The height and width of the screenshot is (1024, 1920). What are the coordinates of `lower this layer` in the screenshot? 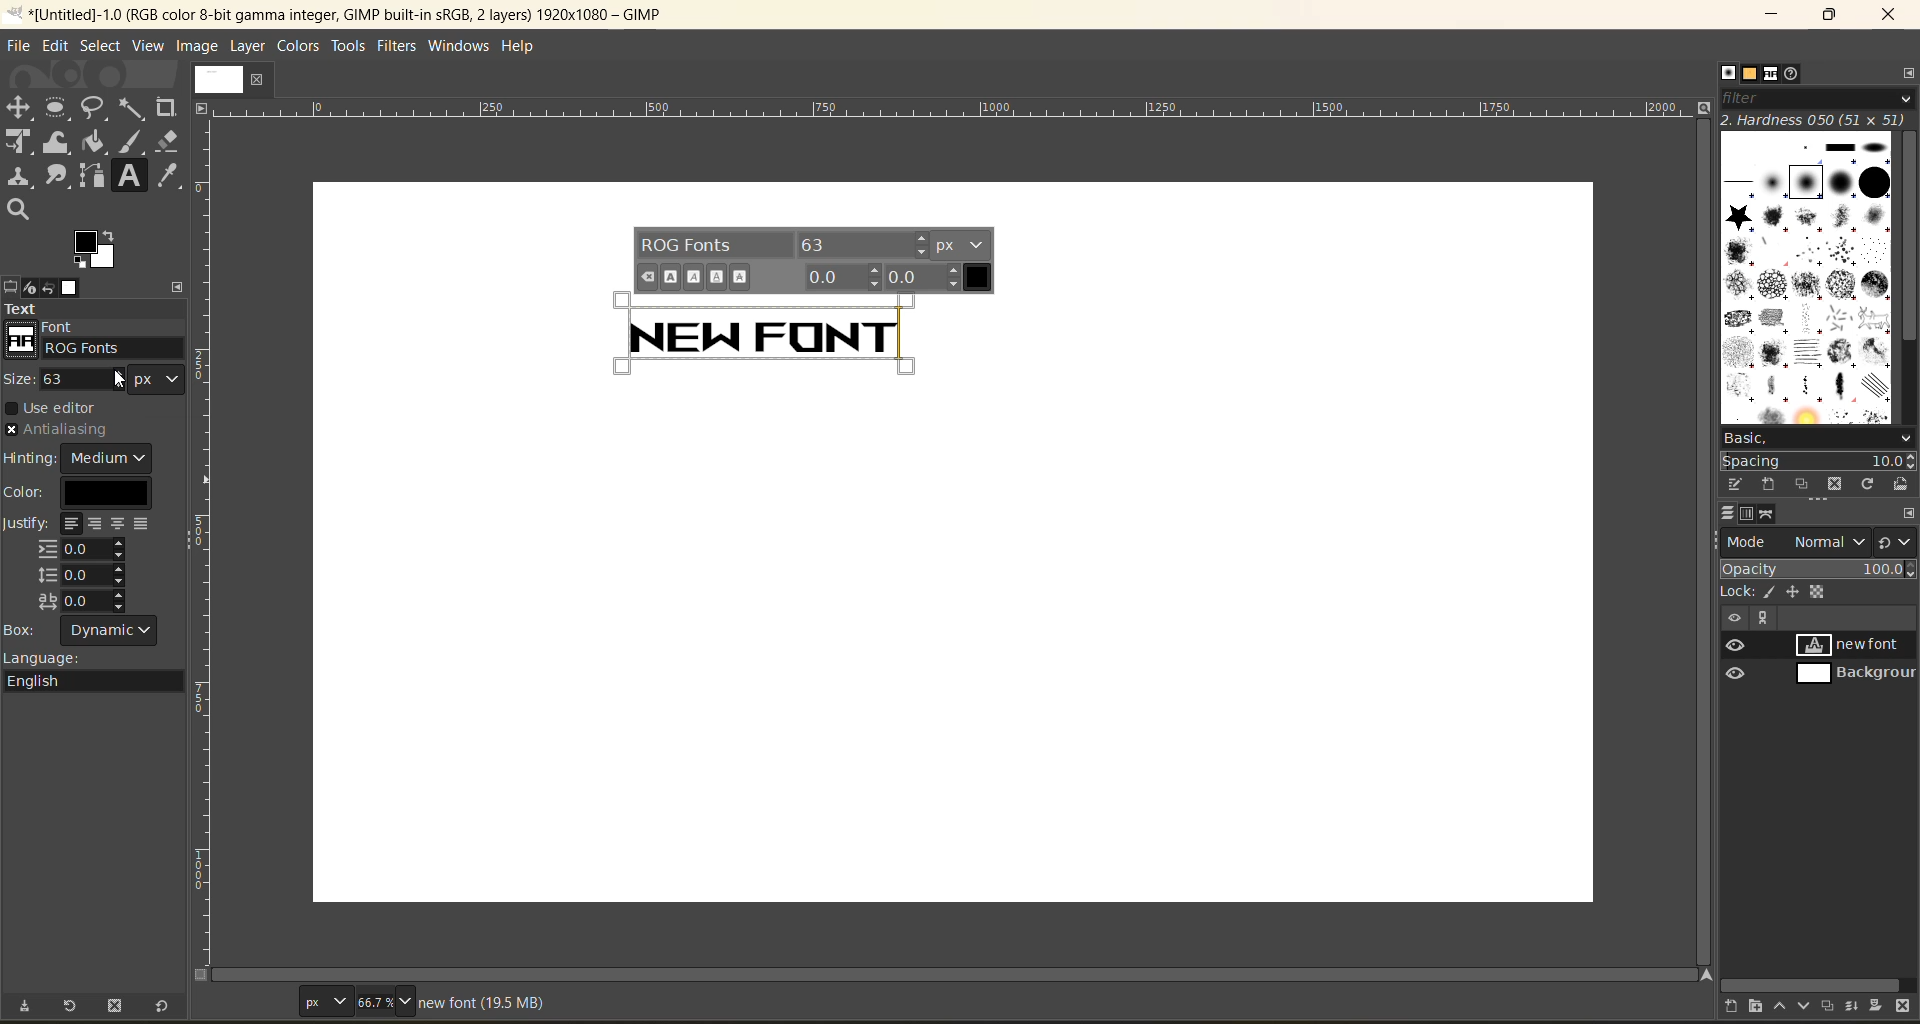 It's located at (1810, 1003).